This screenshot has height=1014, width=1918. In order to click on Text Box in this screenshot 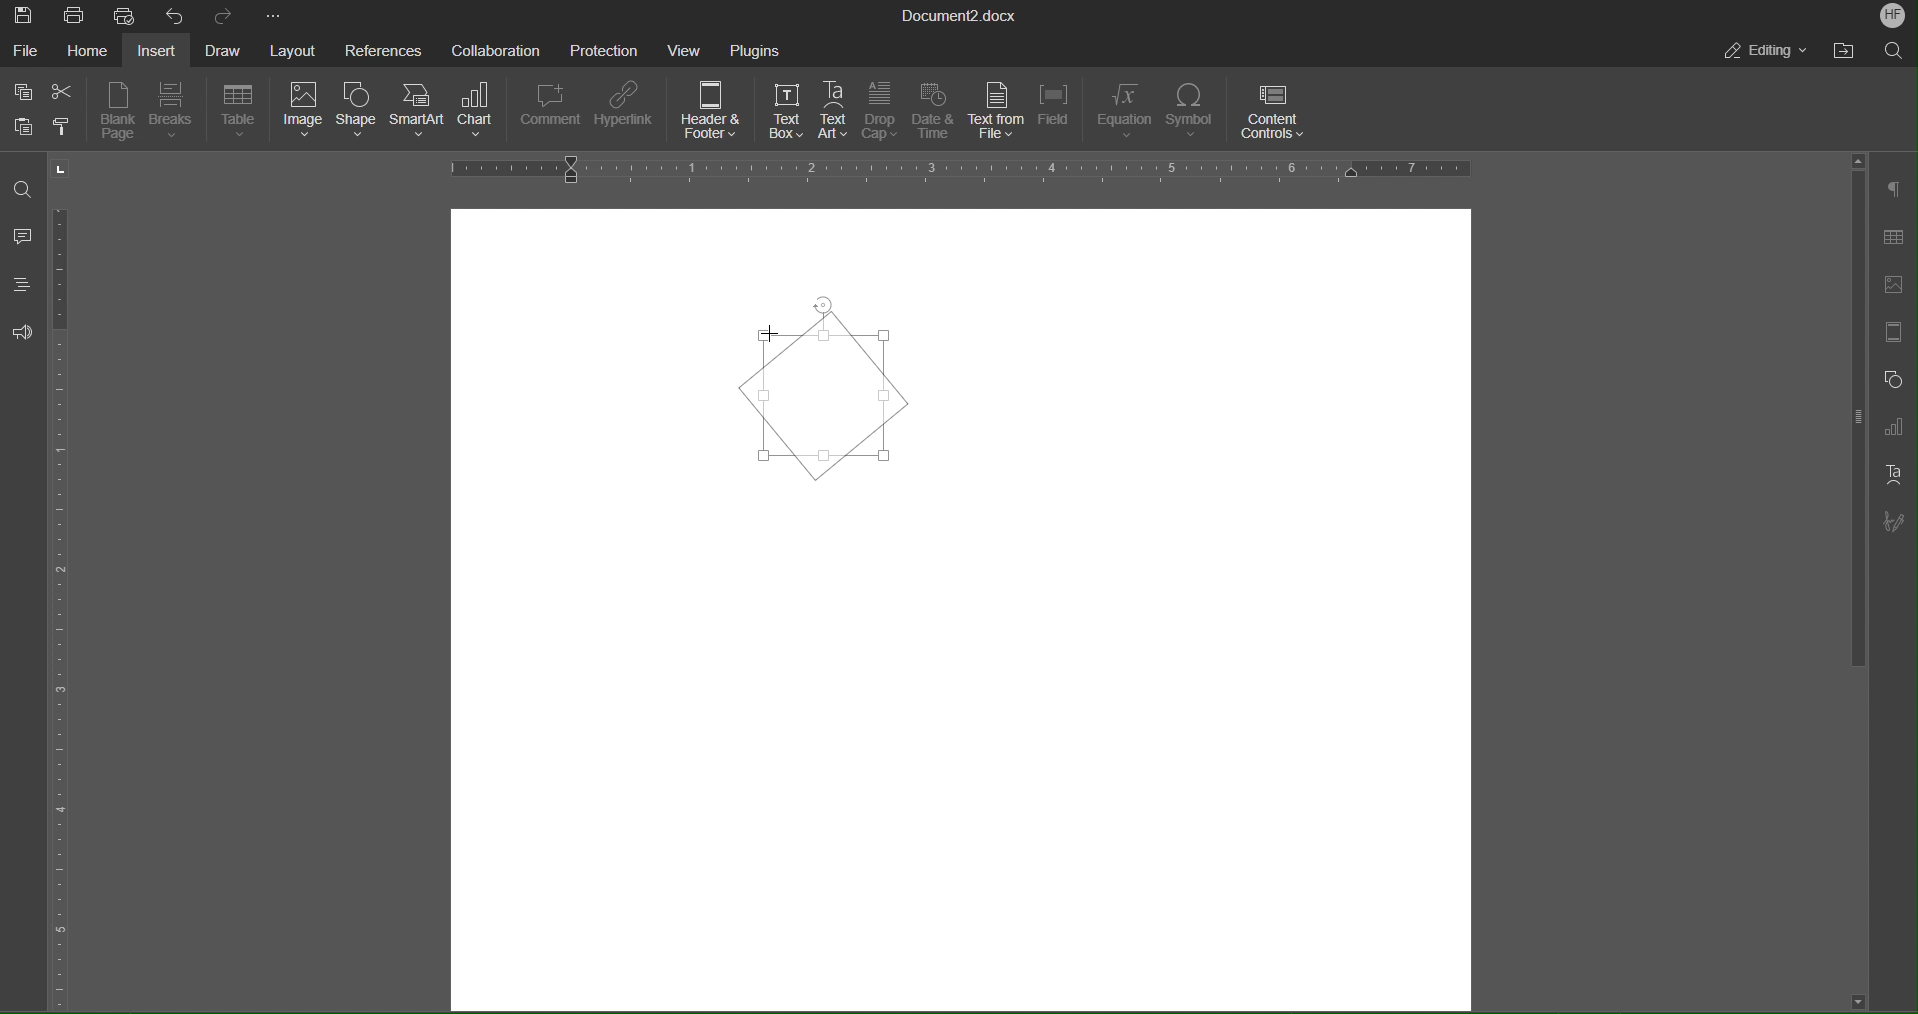, I will do `click(786, 110)`.